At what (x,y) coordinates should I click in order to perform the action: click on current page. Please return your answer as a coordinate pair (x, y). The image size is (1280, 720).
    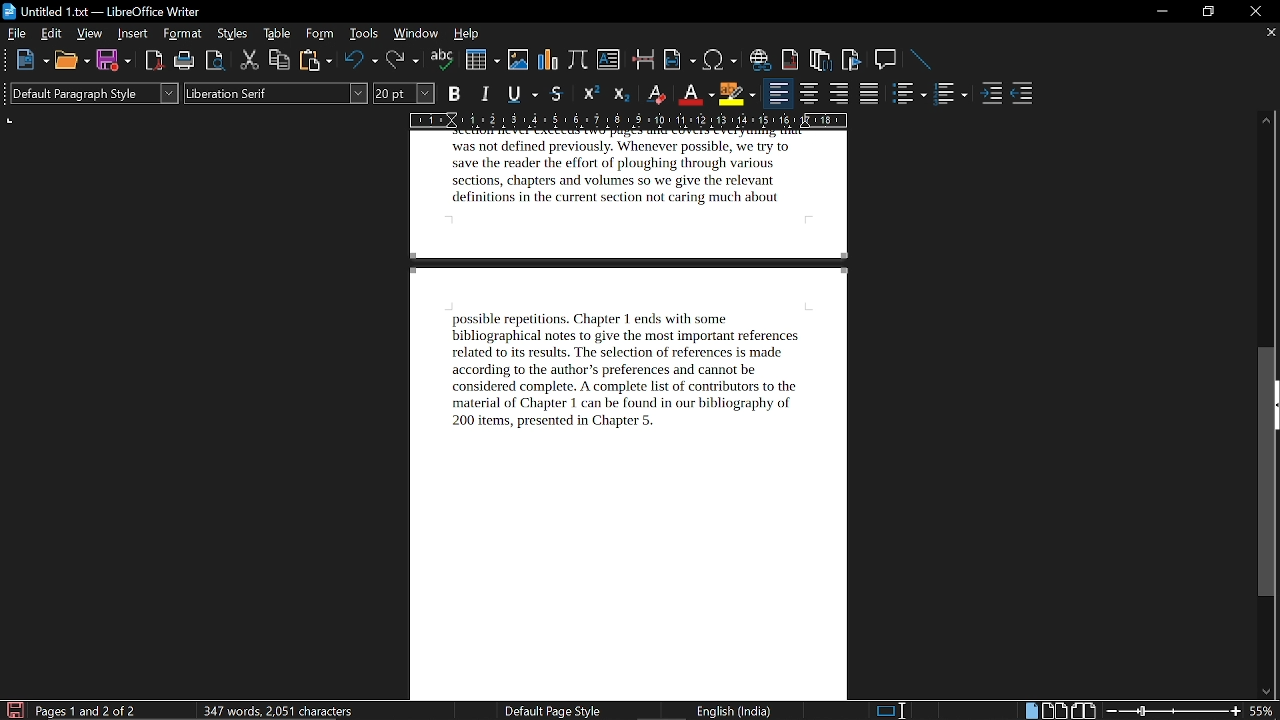
    Looking at the image, I should click on (640, 415).